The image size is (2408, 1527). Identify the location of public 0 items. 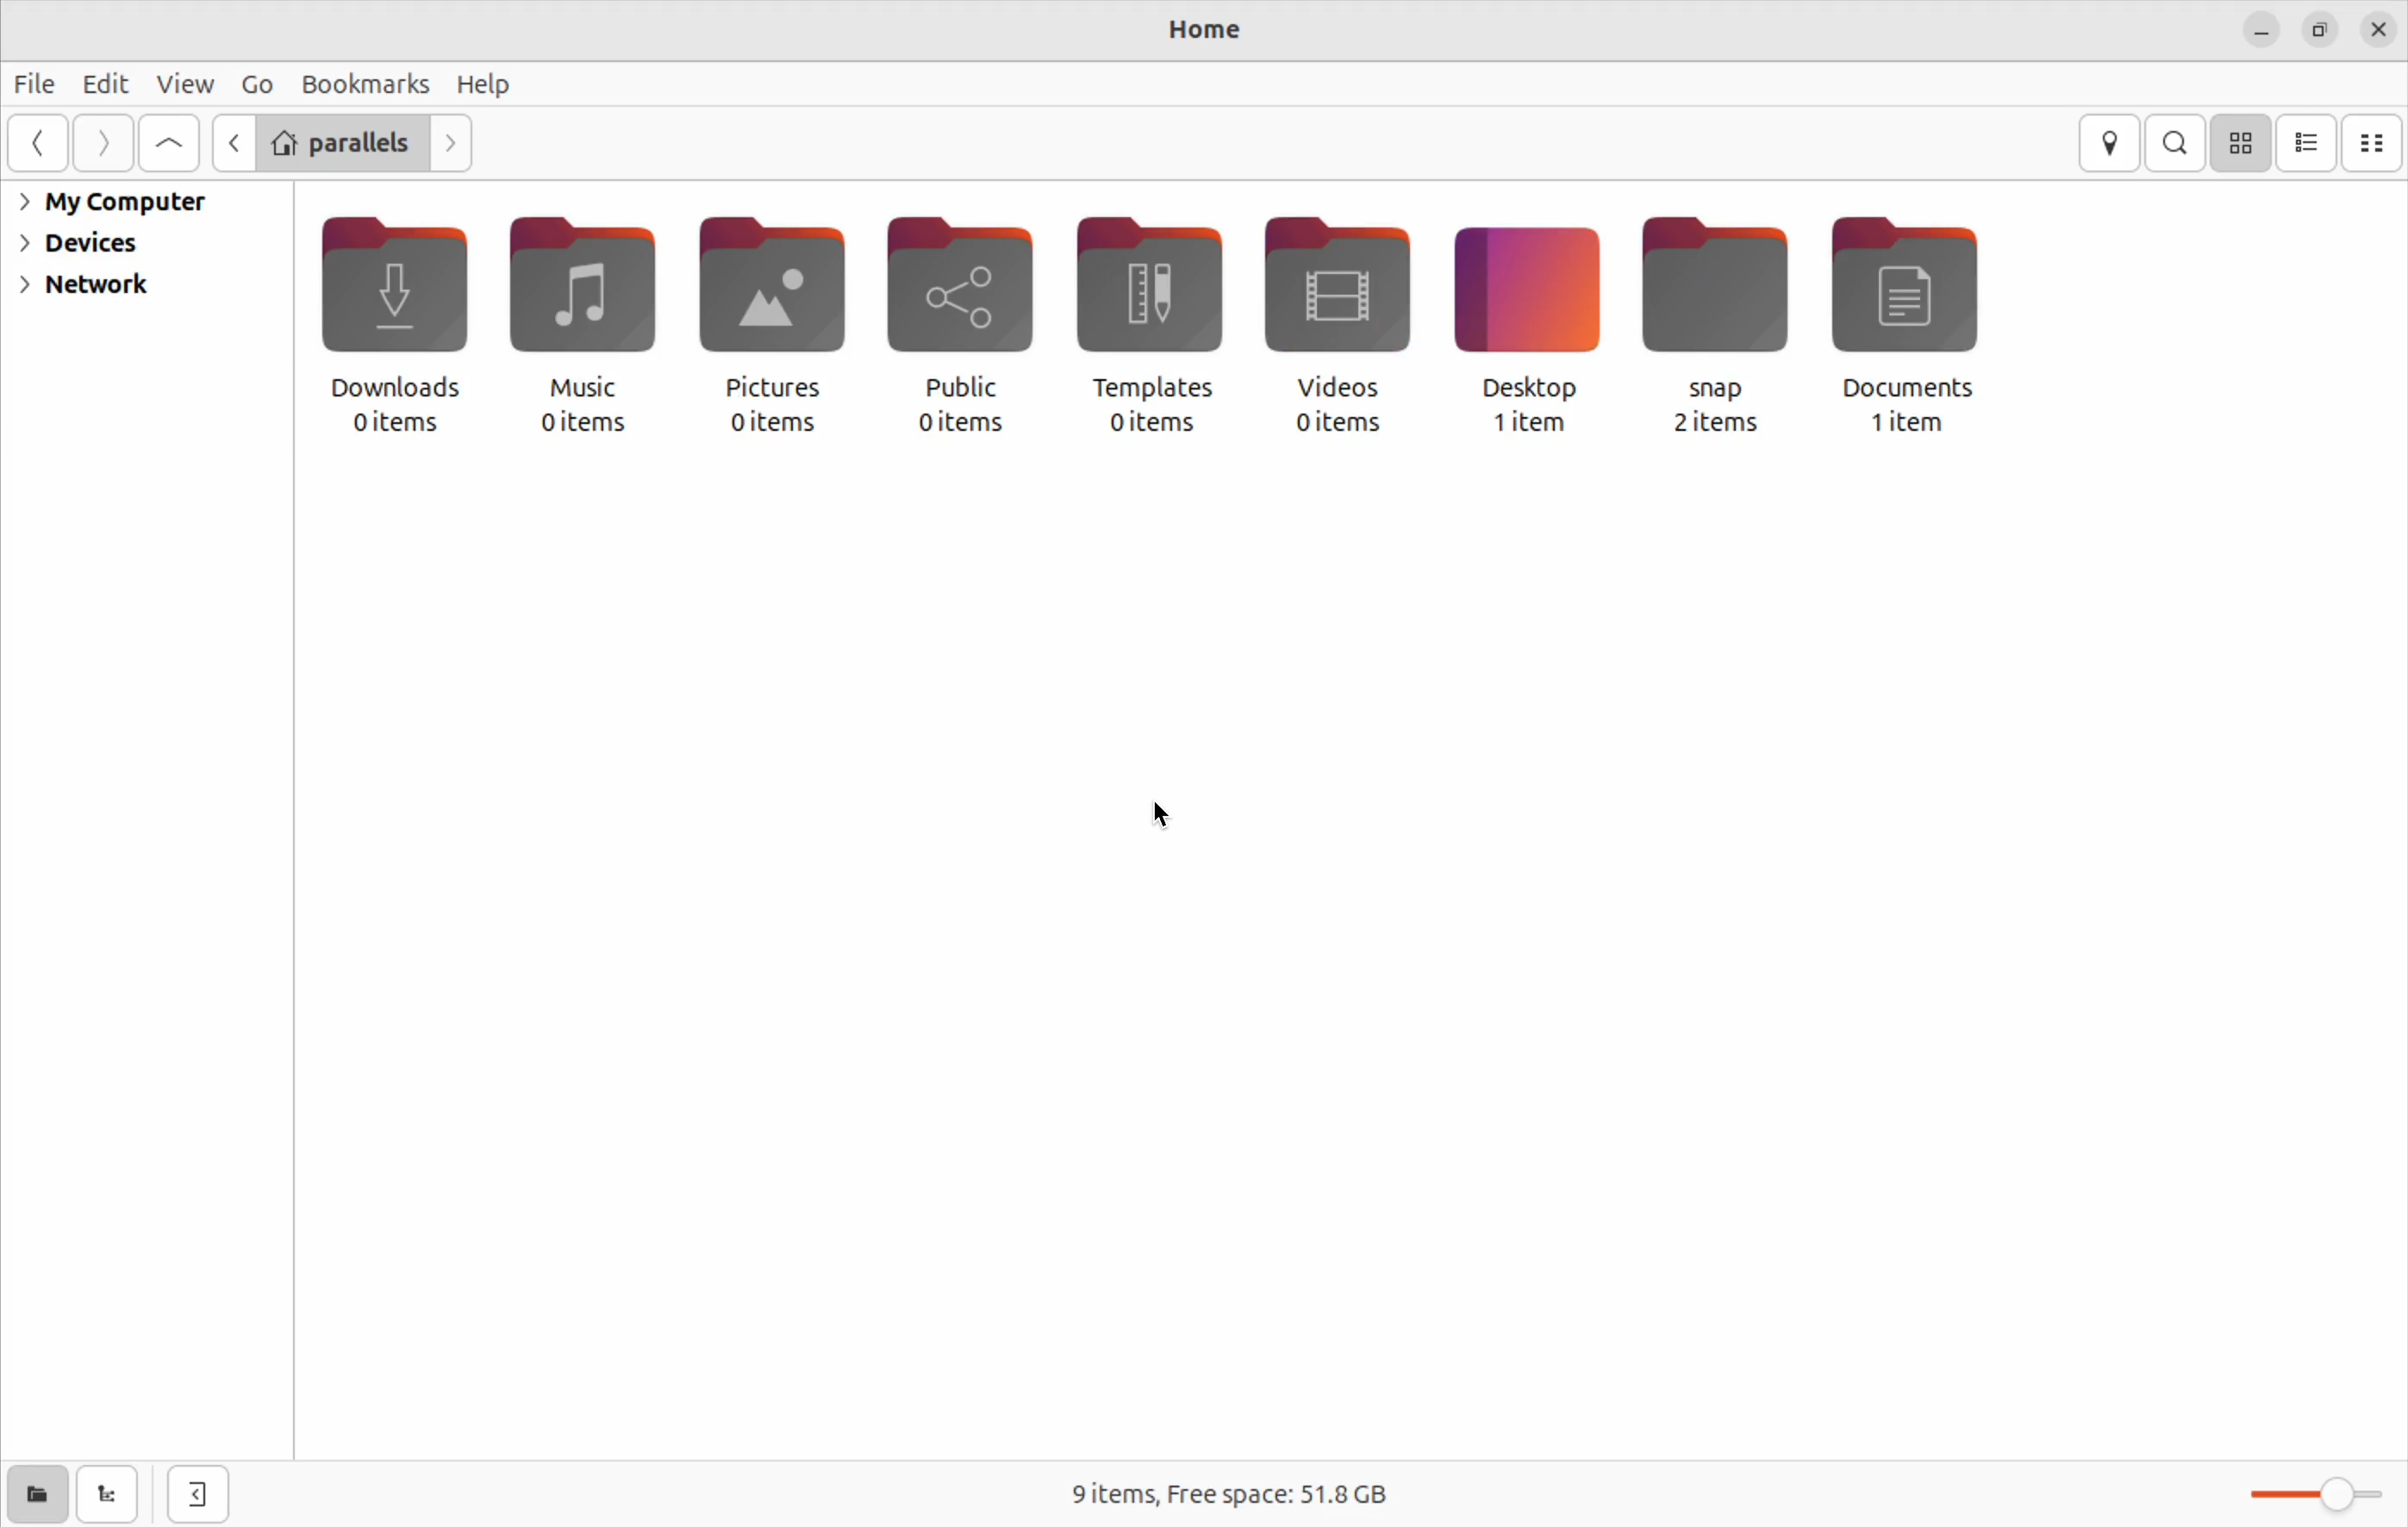
(952, 336).